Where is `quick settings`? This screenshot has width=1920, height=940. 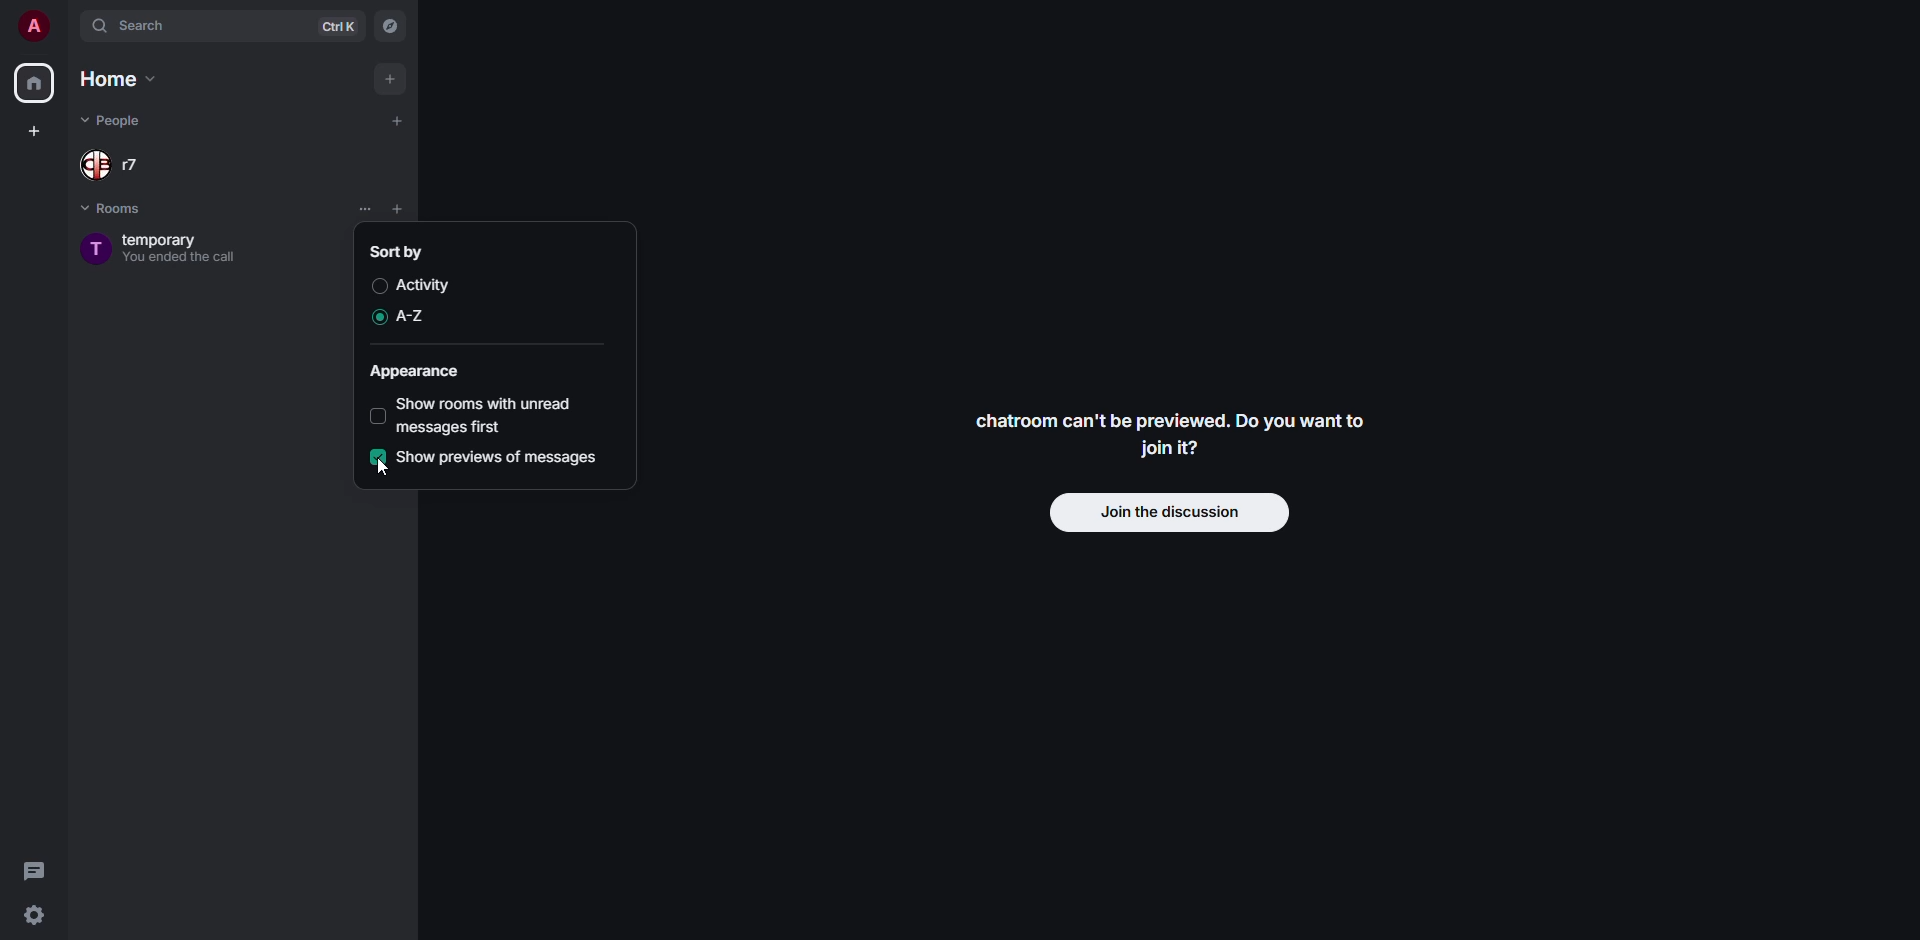 quick settings is located at coordinates (34, 914).